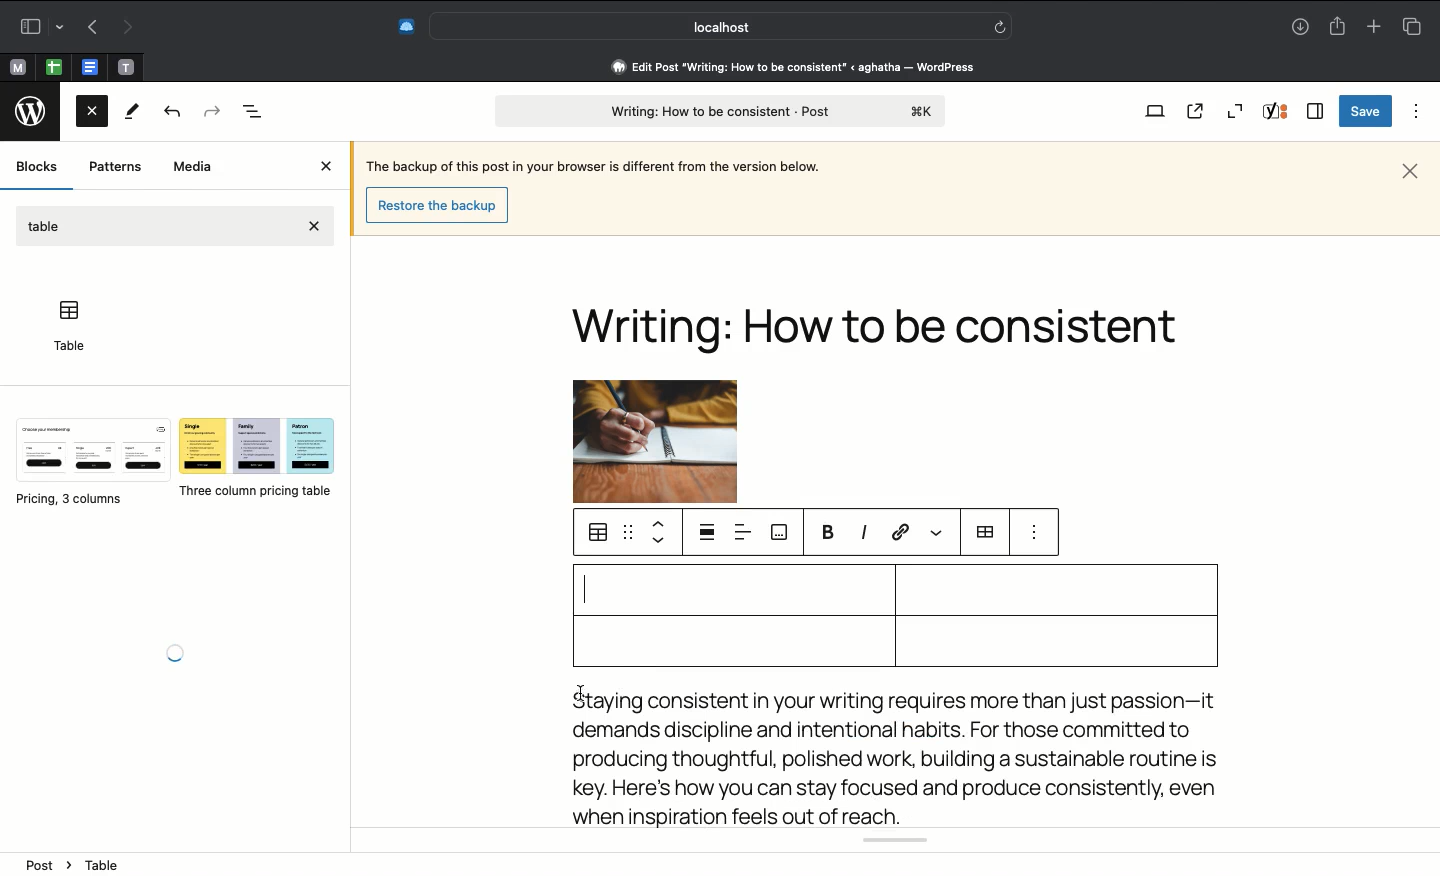 The height and width of the screenshot is (876, 1440). What do you see at coordinates (89, 29) in the screenshot?
I see `Previous page` at bounding box center [89, 29].